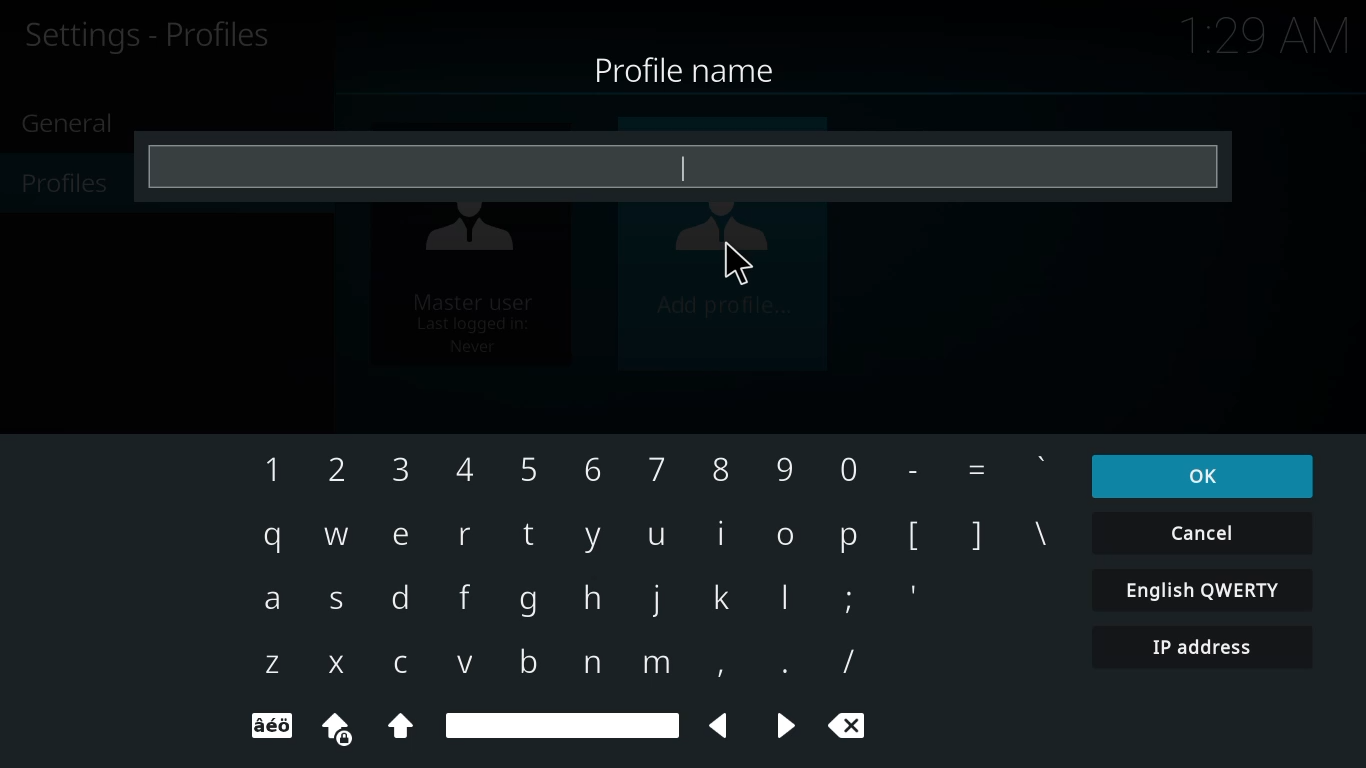  I want to click on ', so click(1033, 465).